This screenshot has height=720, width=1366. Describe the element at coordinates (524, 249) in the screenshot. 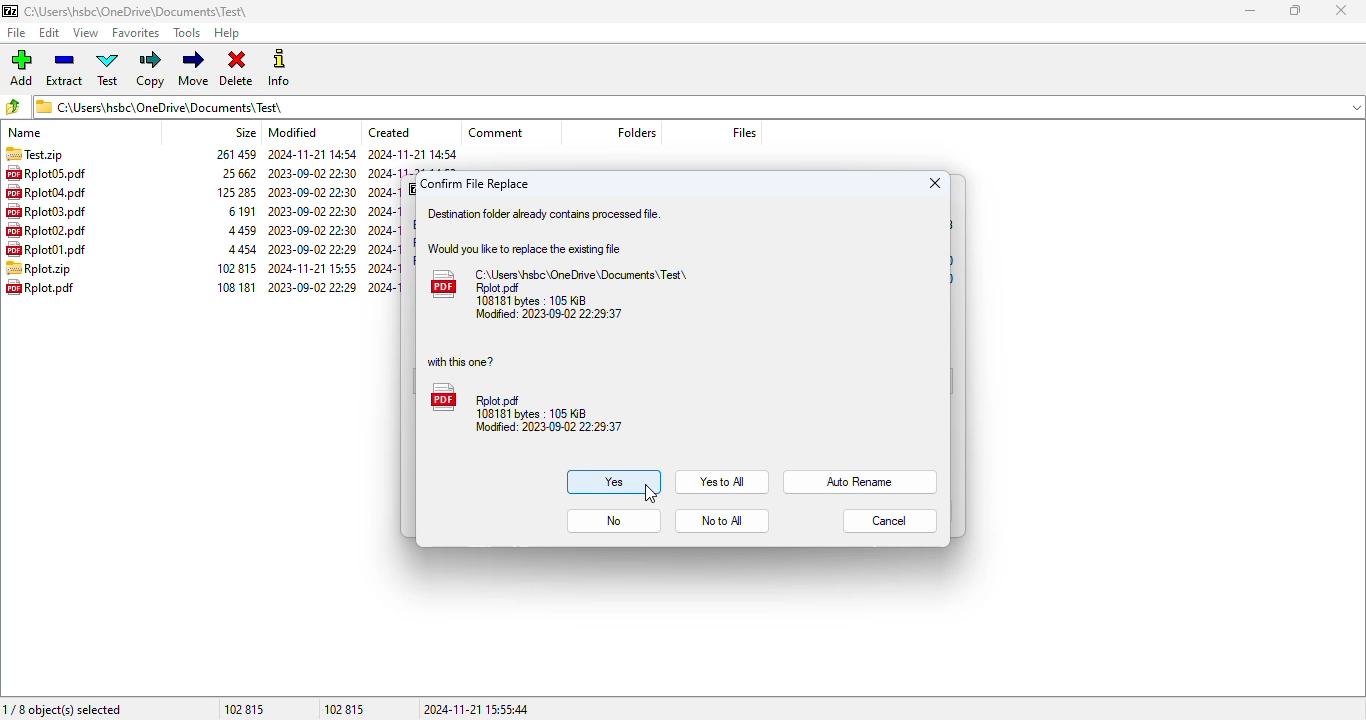

I see `would you like to replace the existing file` at that location.